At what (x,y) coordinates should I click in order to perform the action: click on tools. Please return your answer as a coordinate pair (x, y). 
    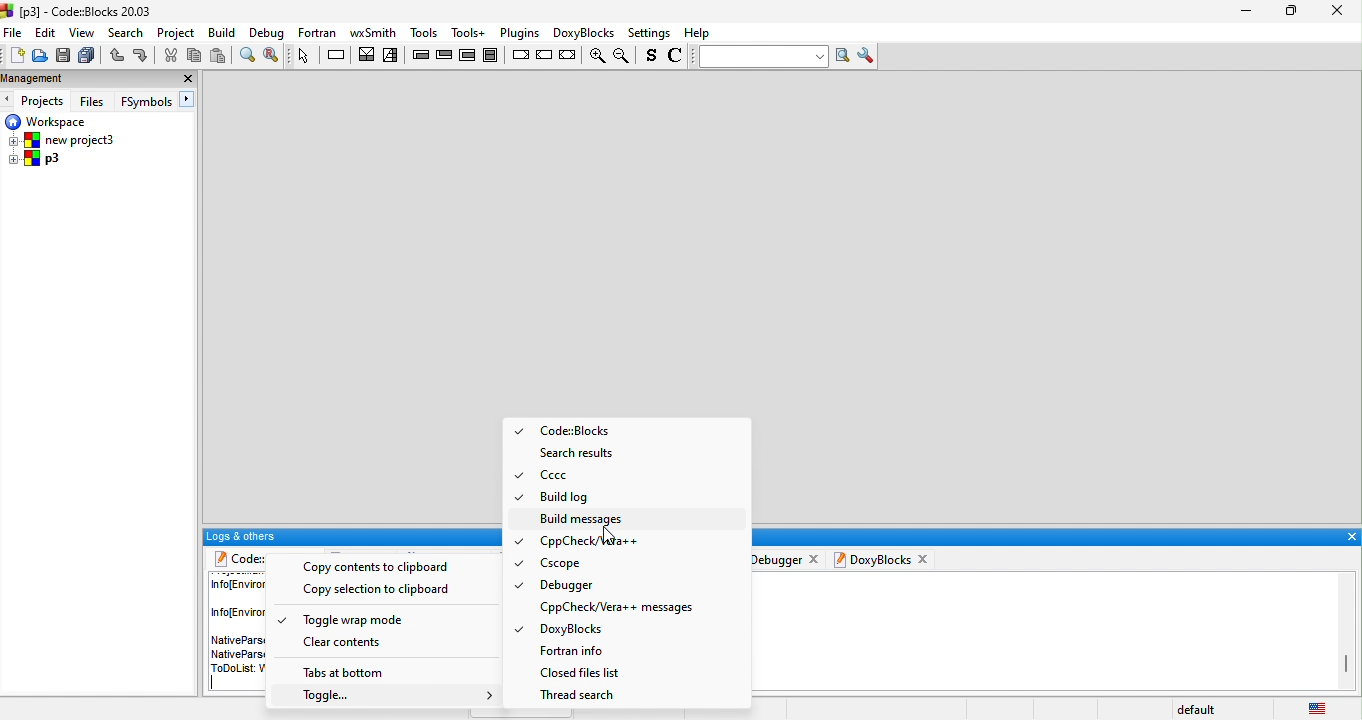
    Looking at the image, I should click on (423, 30).